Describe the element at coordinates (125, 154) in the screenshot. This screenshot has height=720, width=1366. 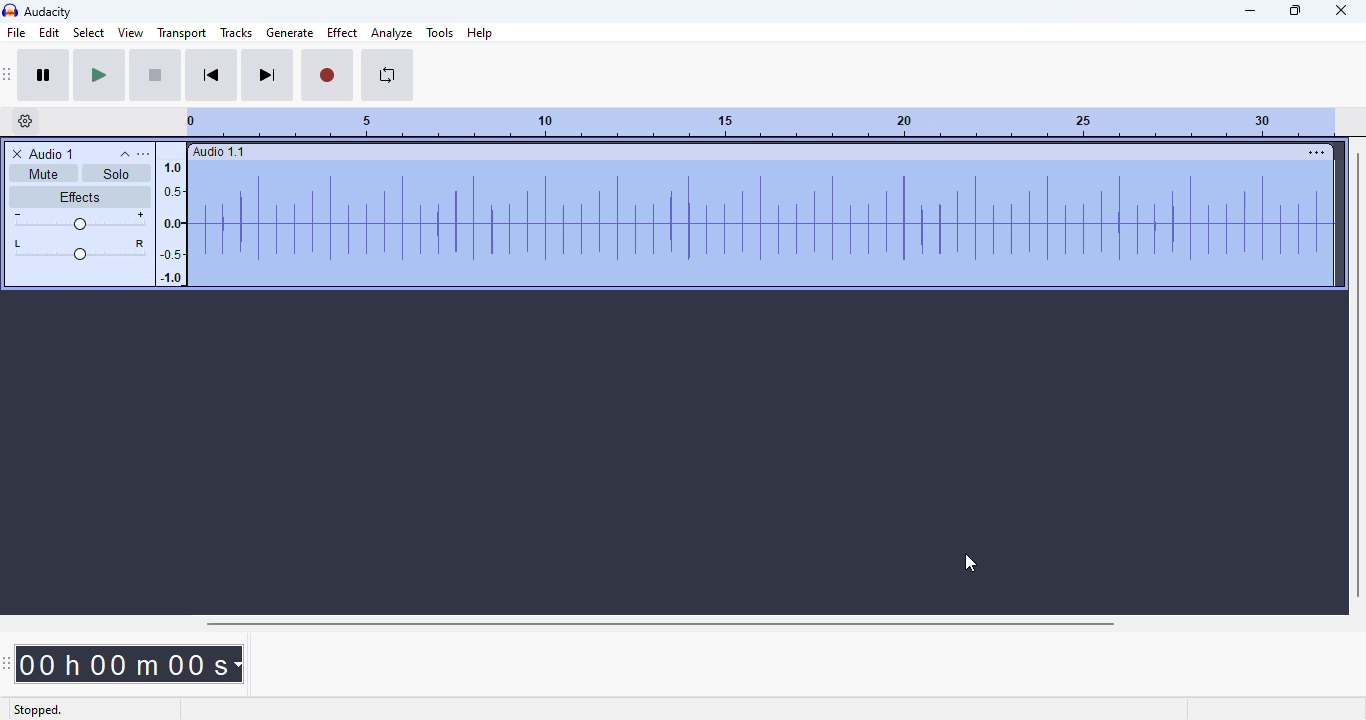
I see `collapse` at that location.